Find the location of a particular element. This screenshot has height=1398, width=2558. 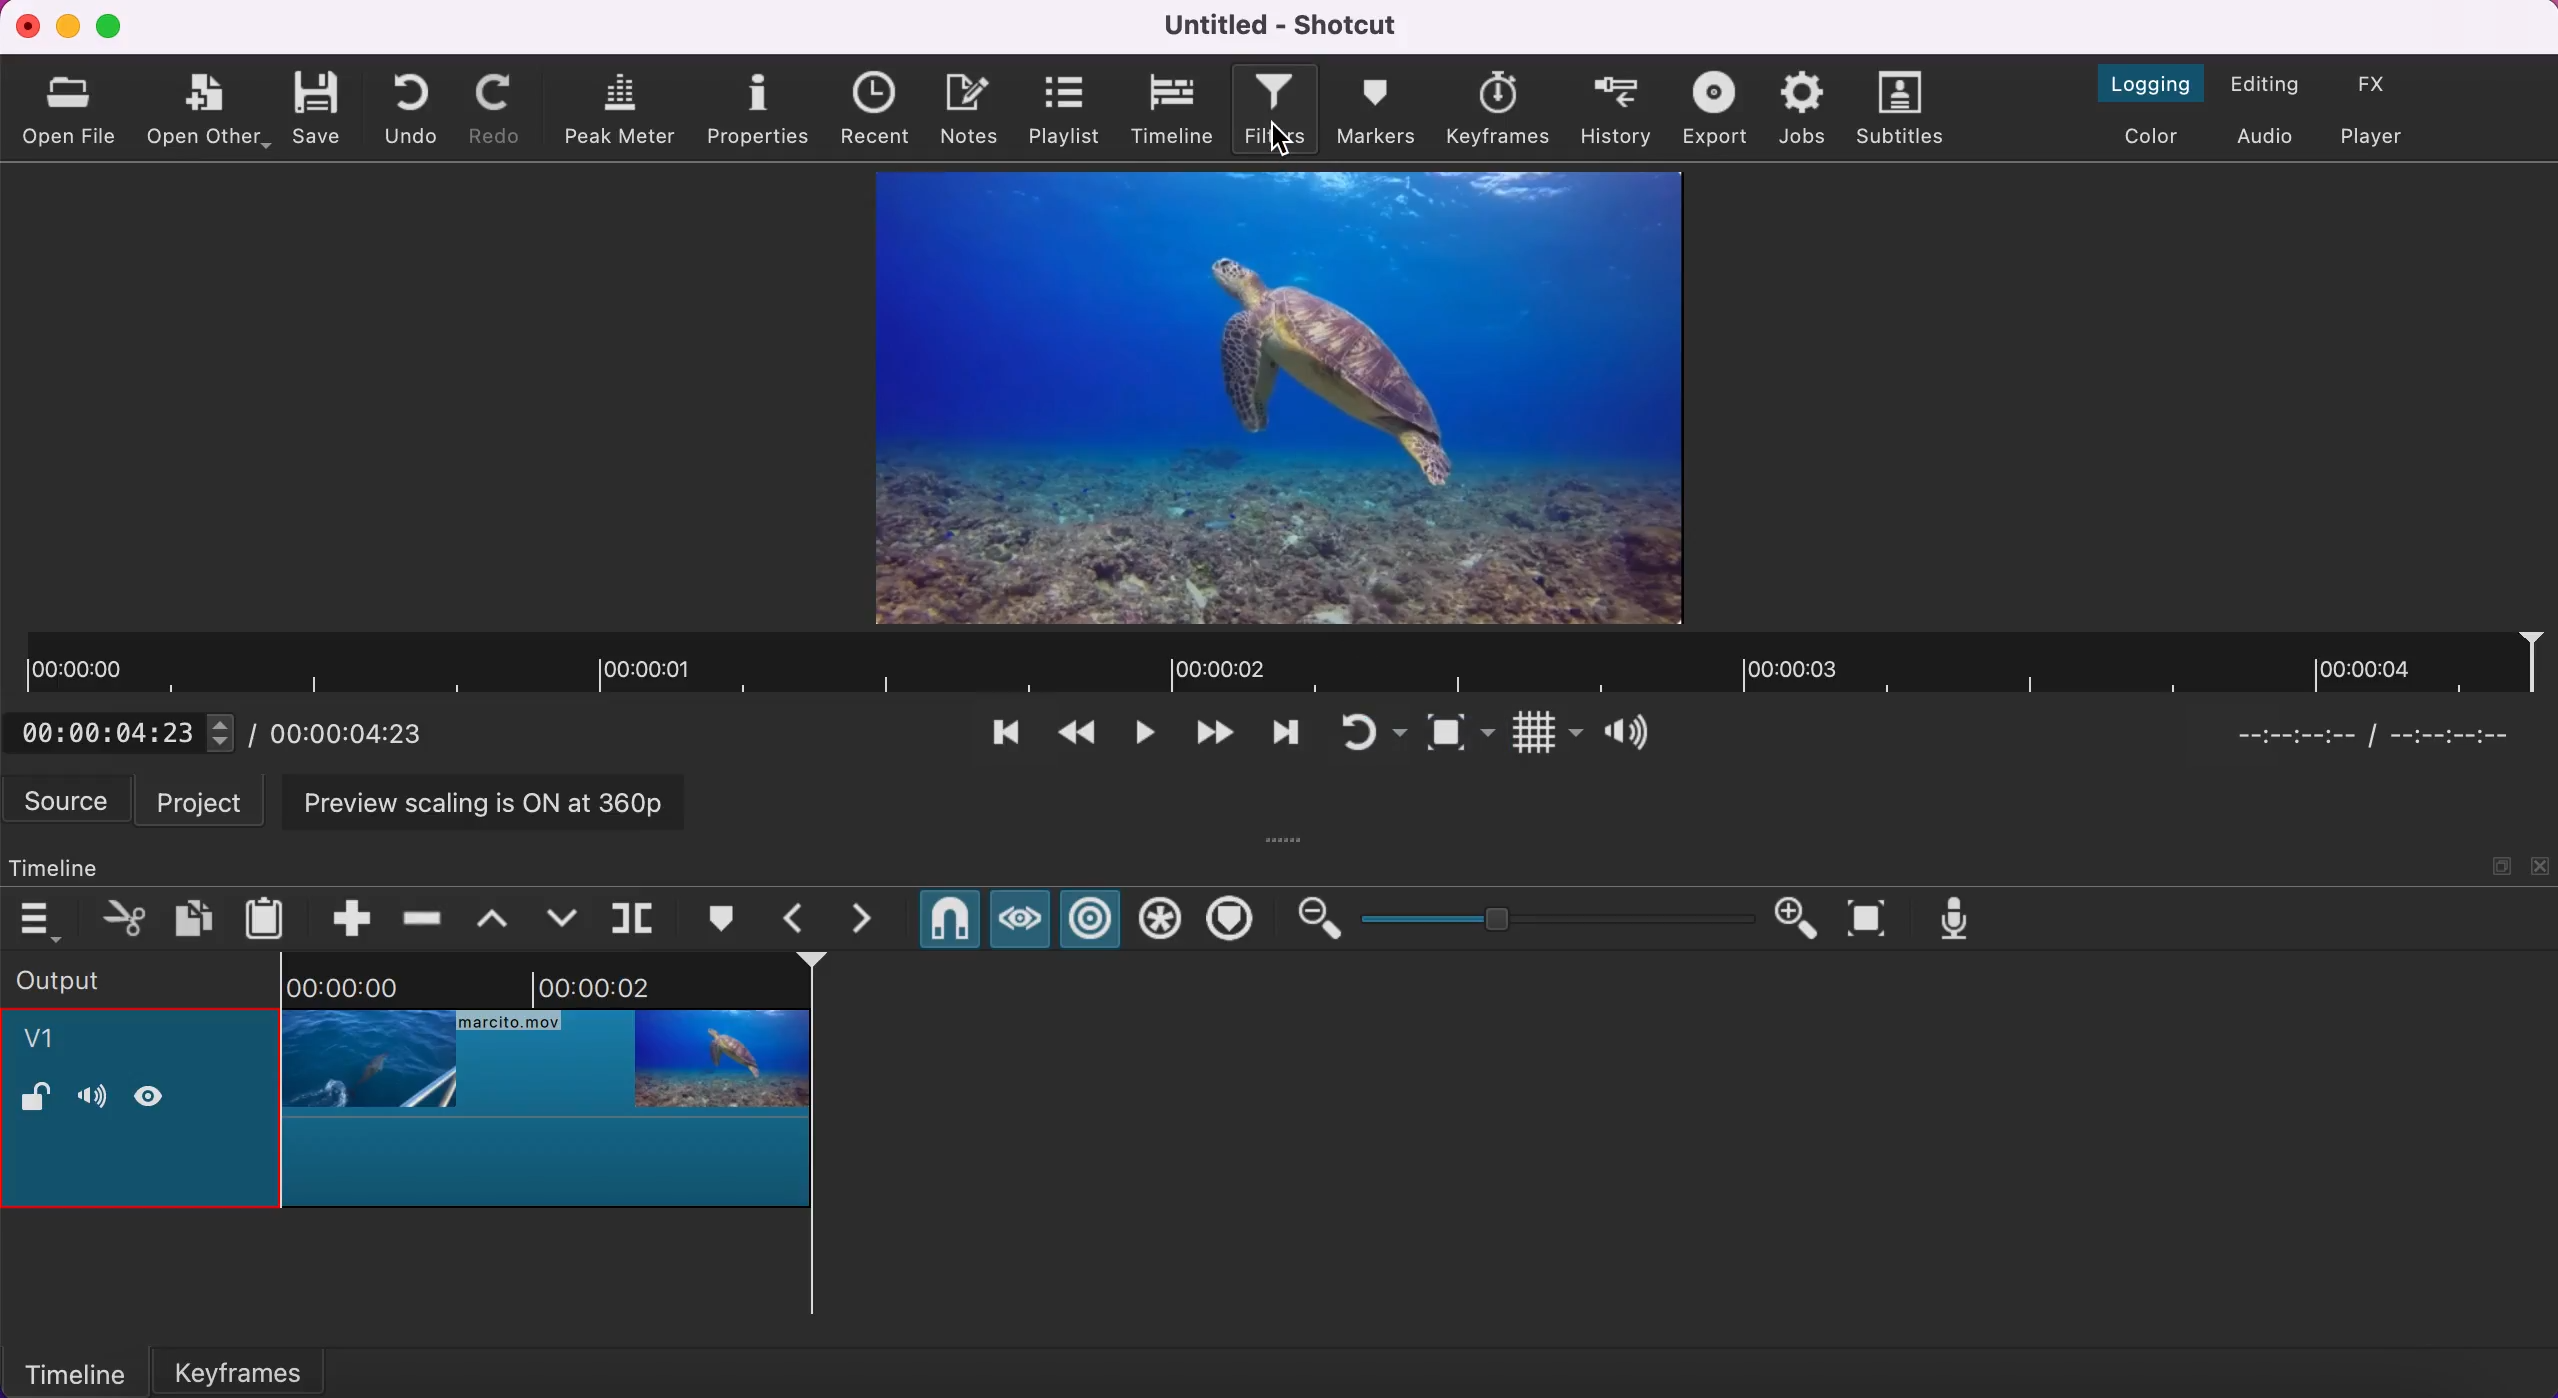

total duration is located at coordinates (358, 733).